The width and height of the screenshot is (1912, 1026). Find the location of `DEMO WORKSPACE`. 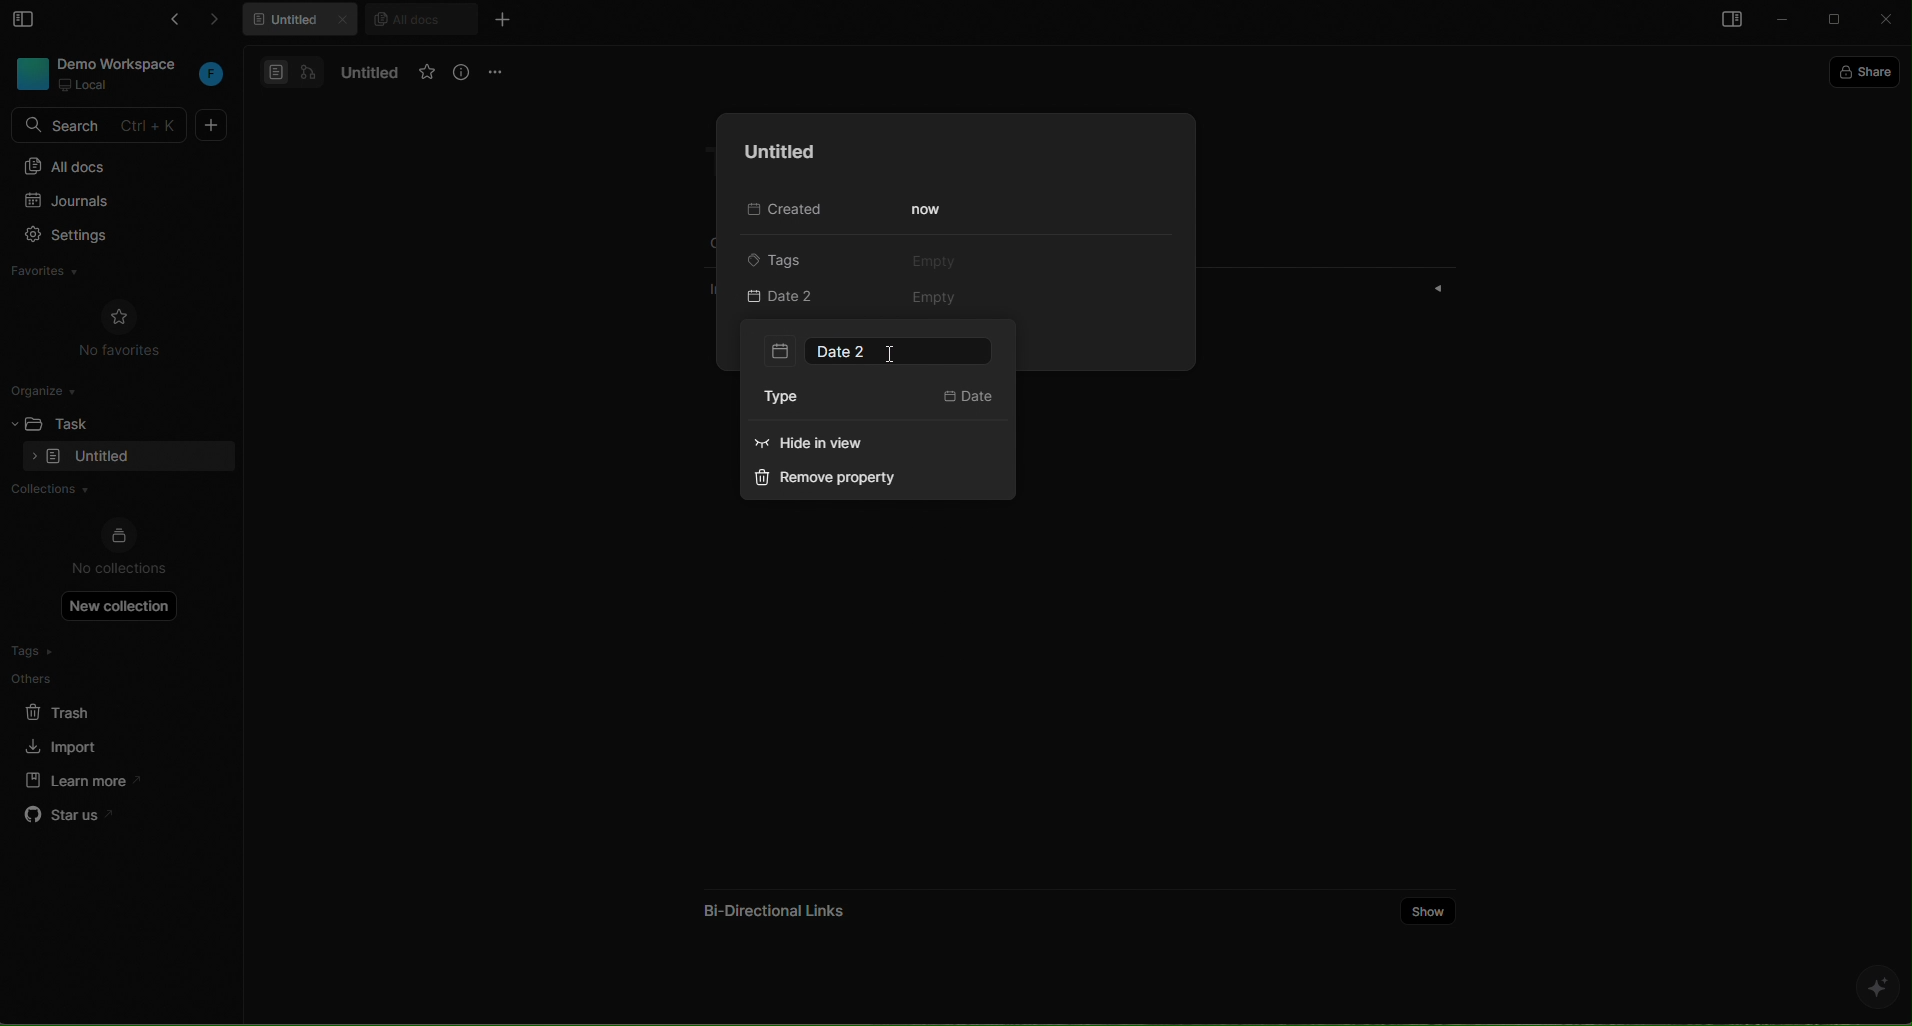

DEMO WORKSPACE is located at coordinates (123, 63).